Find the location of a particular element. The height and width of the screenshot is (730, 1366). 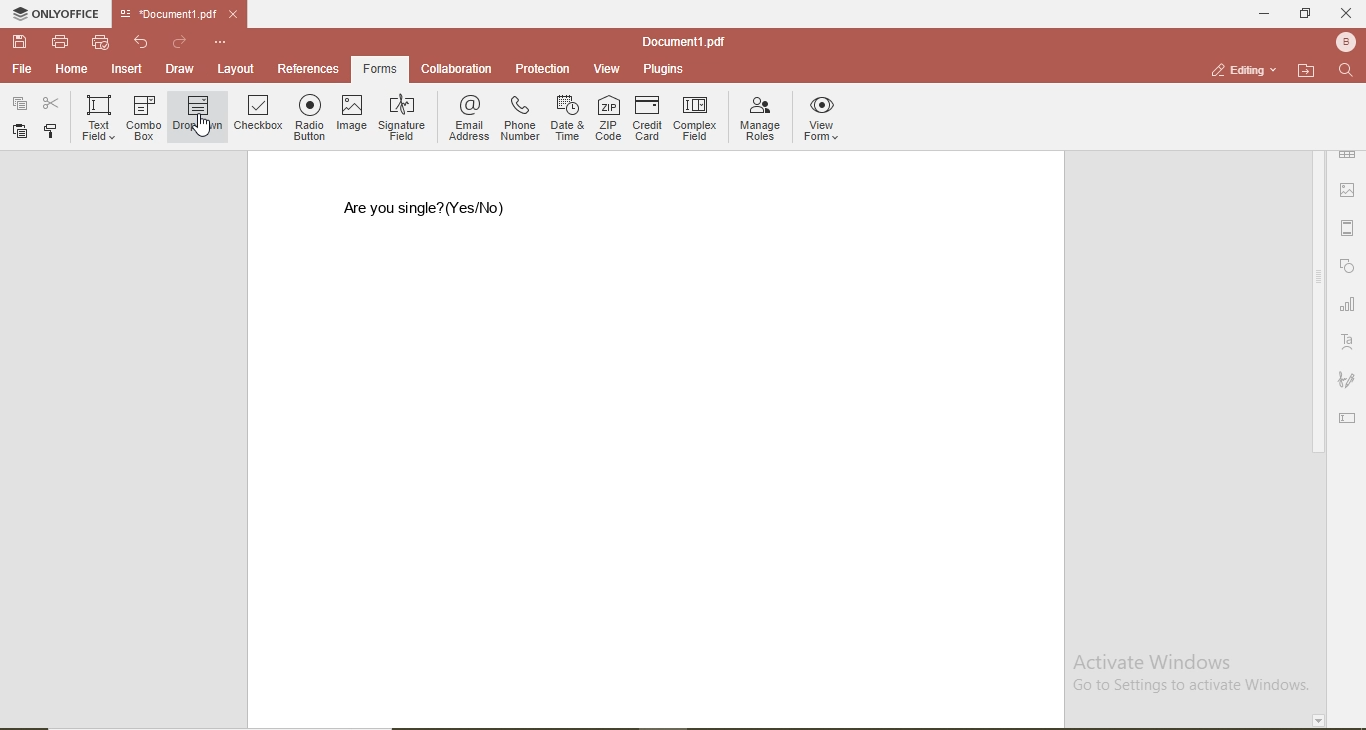

table is located at coordinates (1346, 154).